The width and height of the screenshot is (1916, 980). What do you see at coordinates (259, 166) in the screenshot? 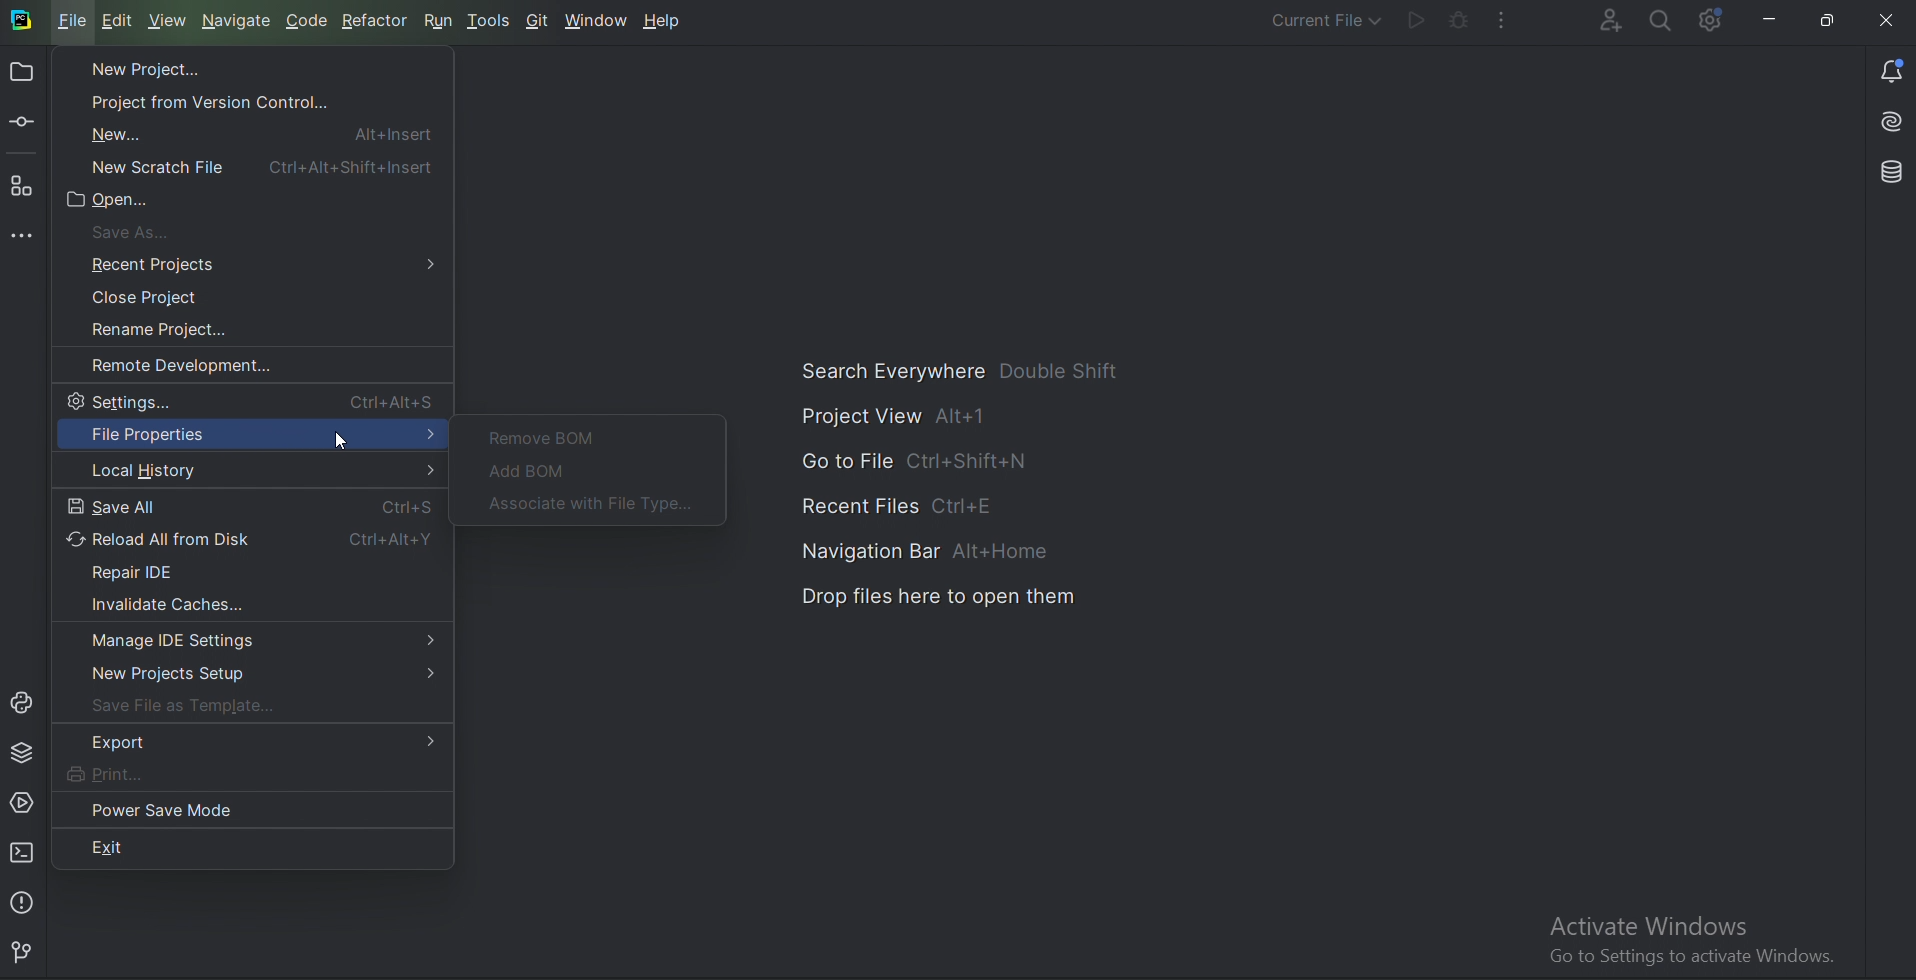
I see `New scratch file` at bounding box center [259, 166].